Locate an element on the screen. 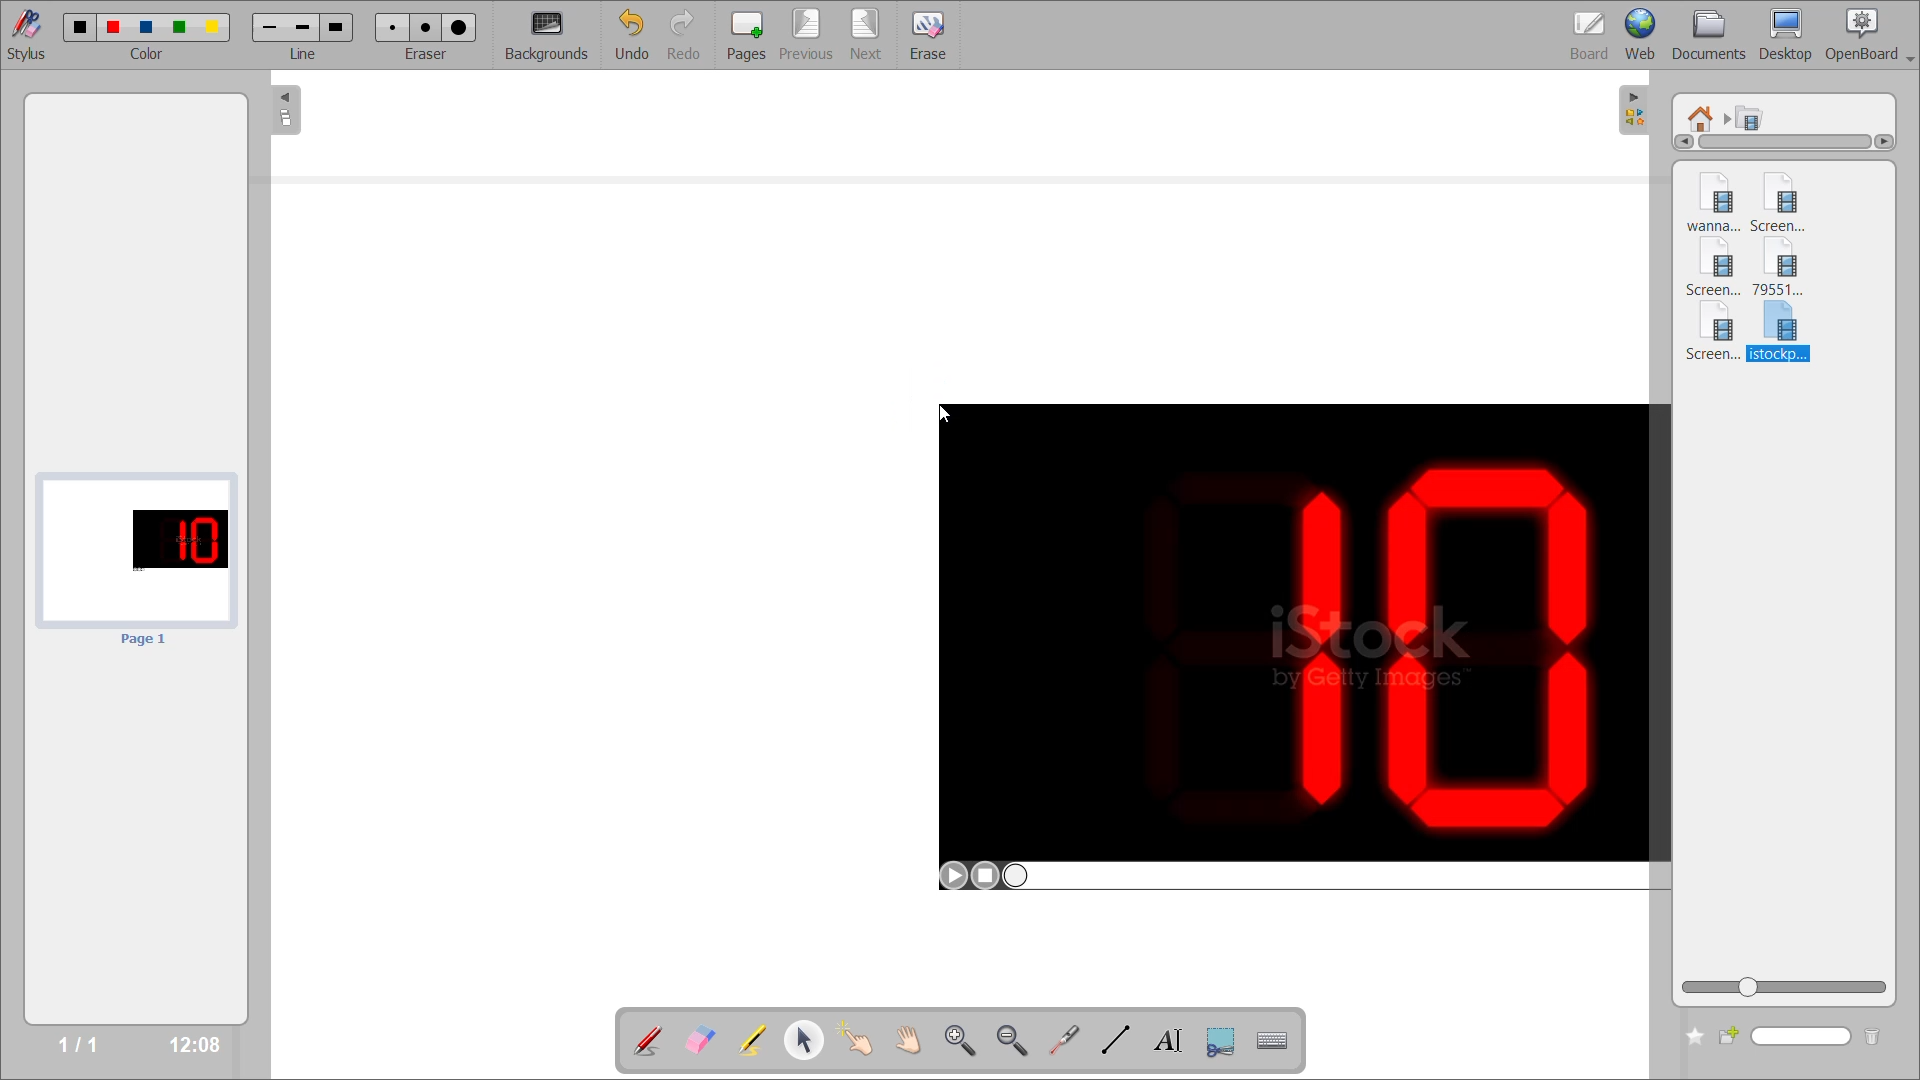 The image size is (1920, 1080). delete is located at coordinates (1872, 1038).